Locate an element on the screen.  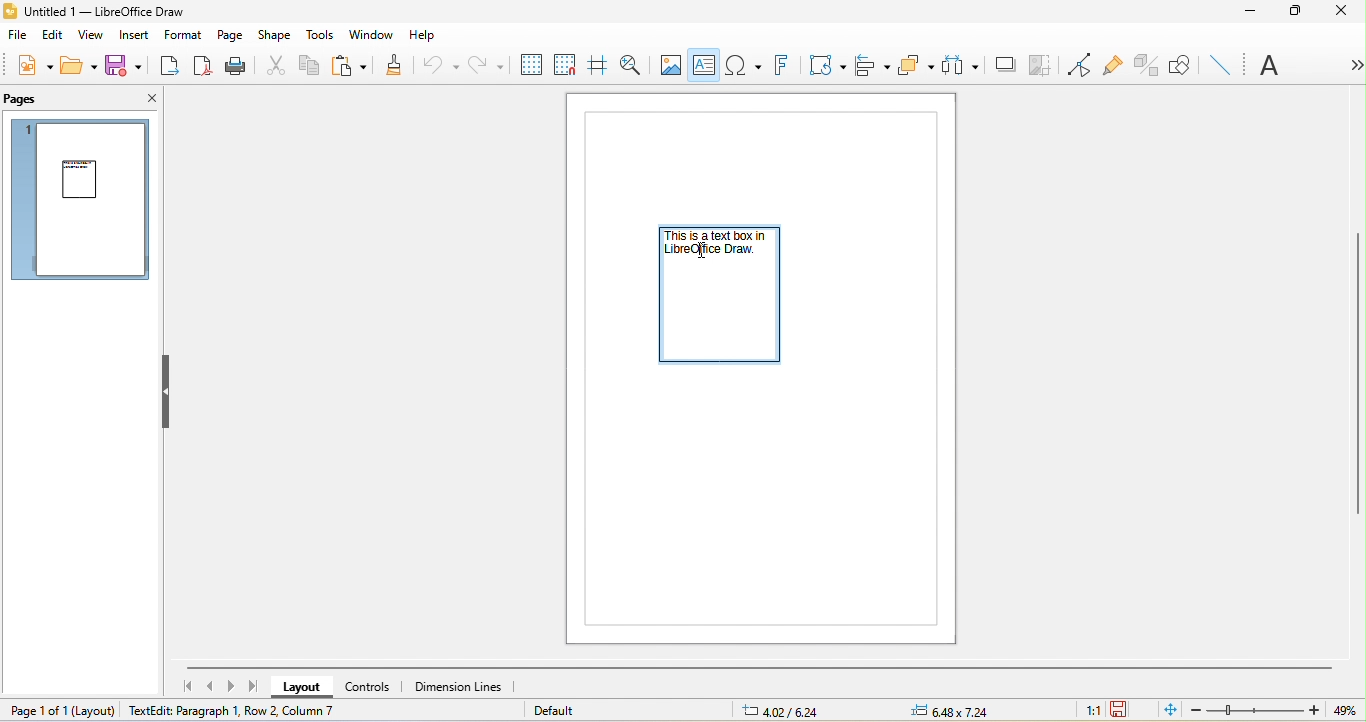
previous page is located at coordinates (209, 685).